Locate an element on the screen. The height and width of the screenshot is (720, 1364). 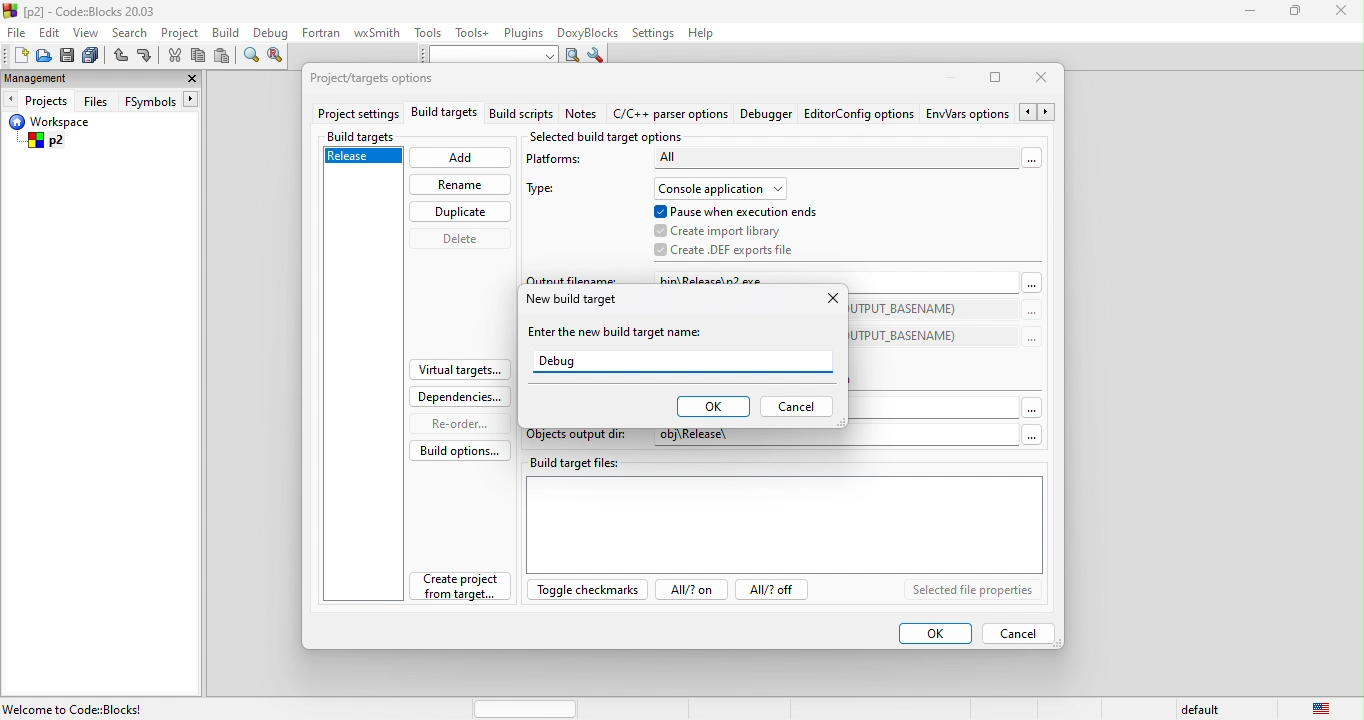
rename is located at coordinates (460, 187).